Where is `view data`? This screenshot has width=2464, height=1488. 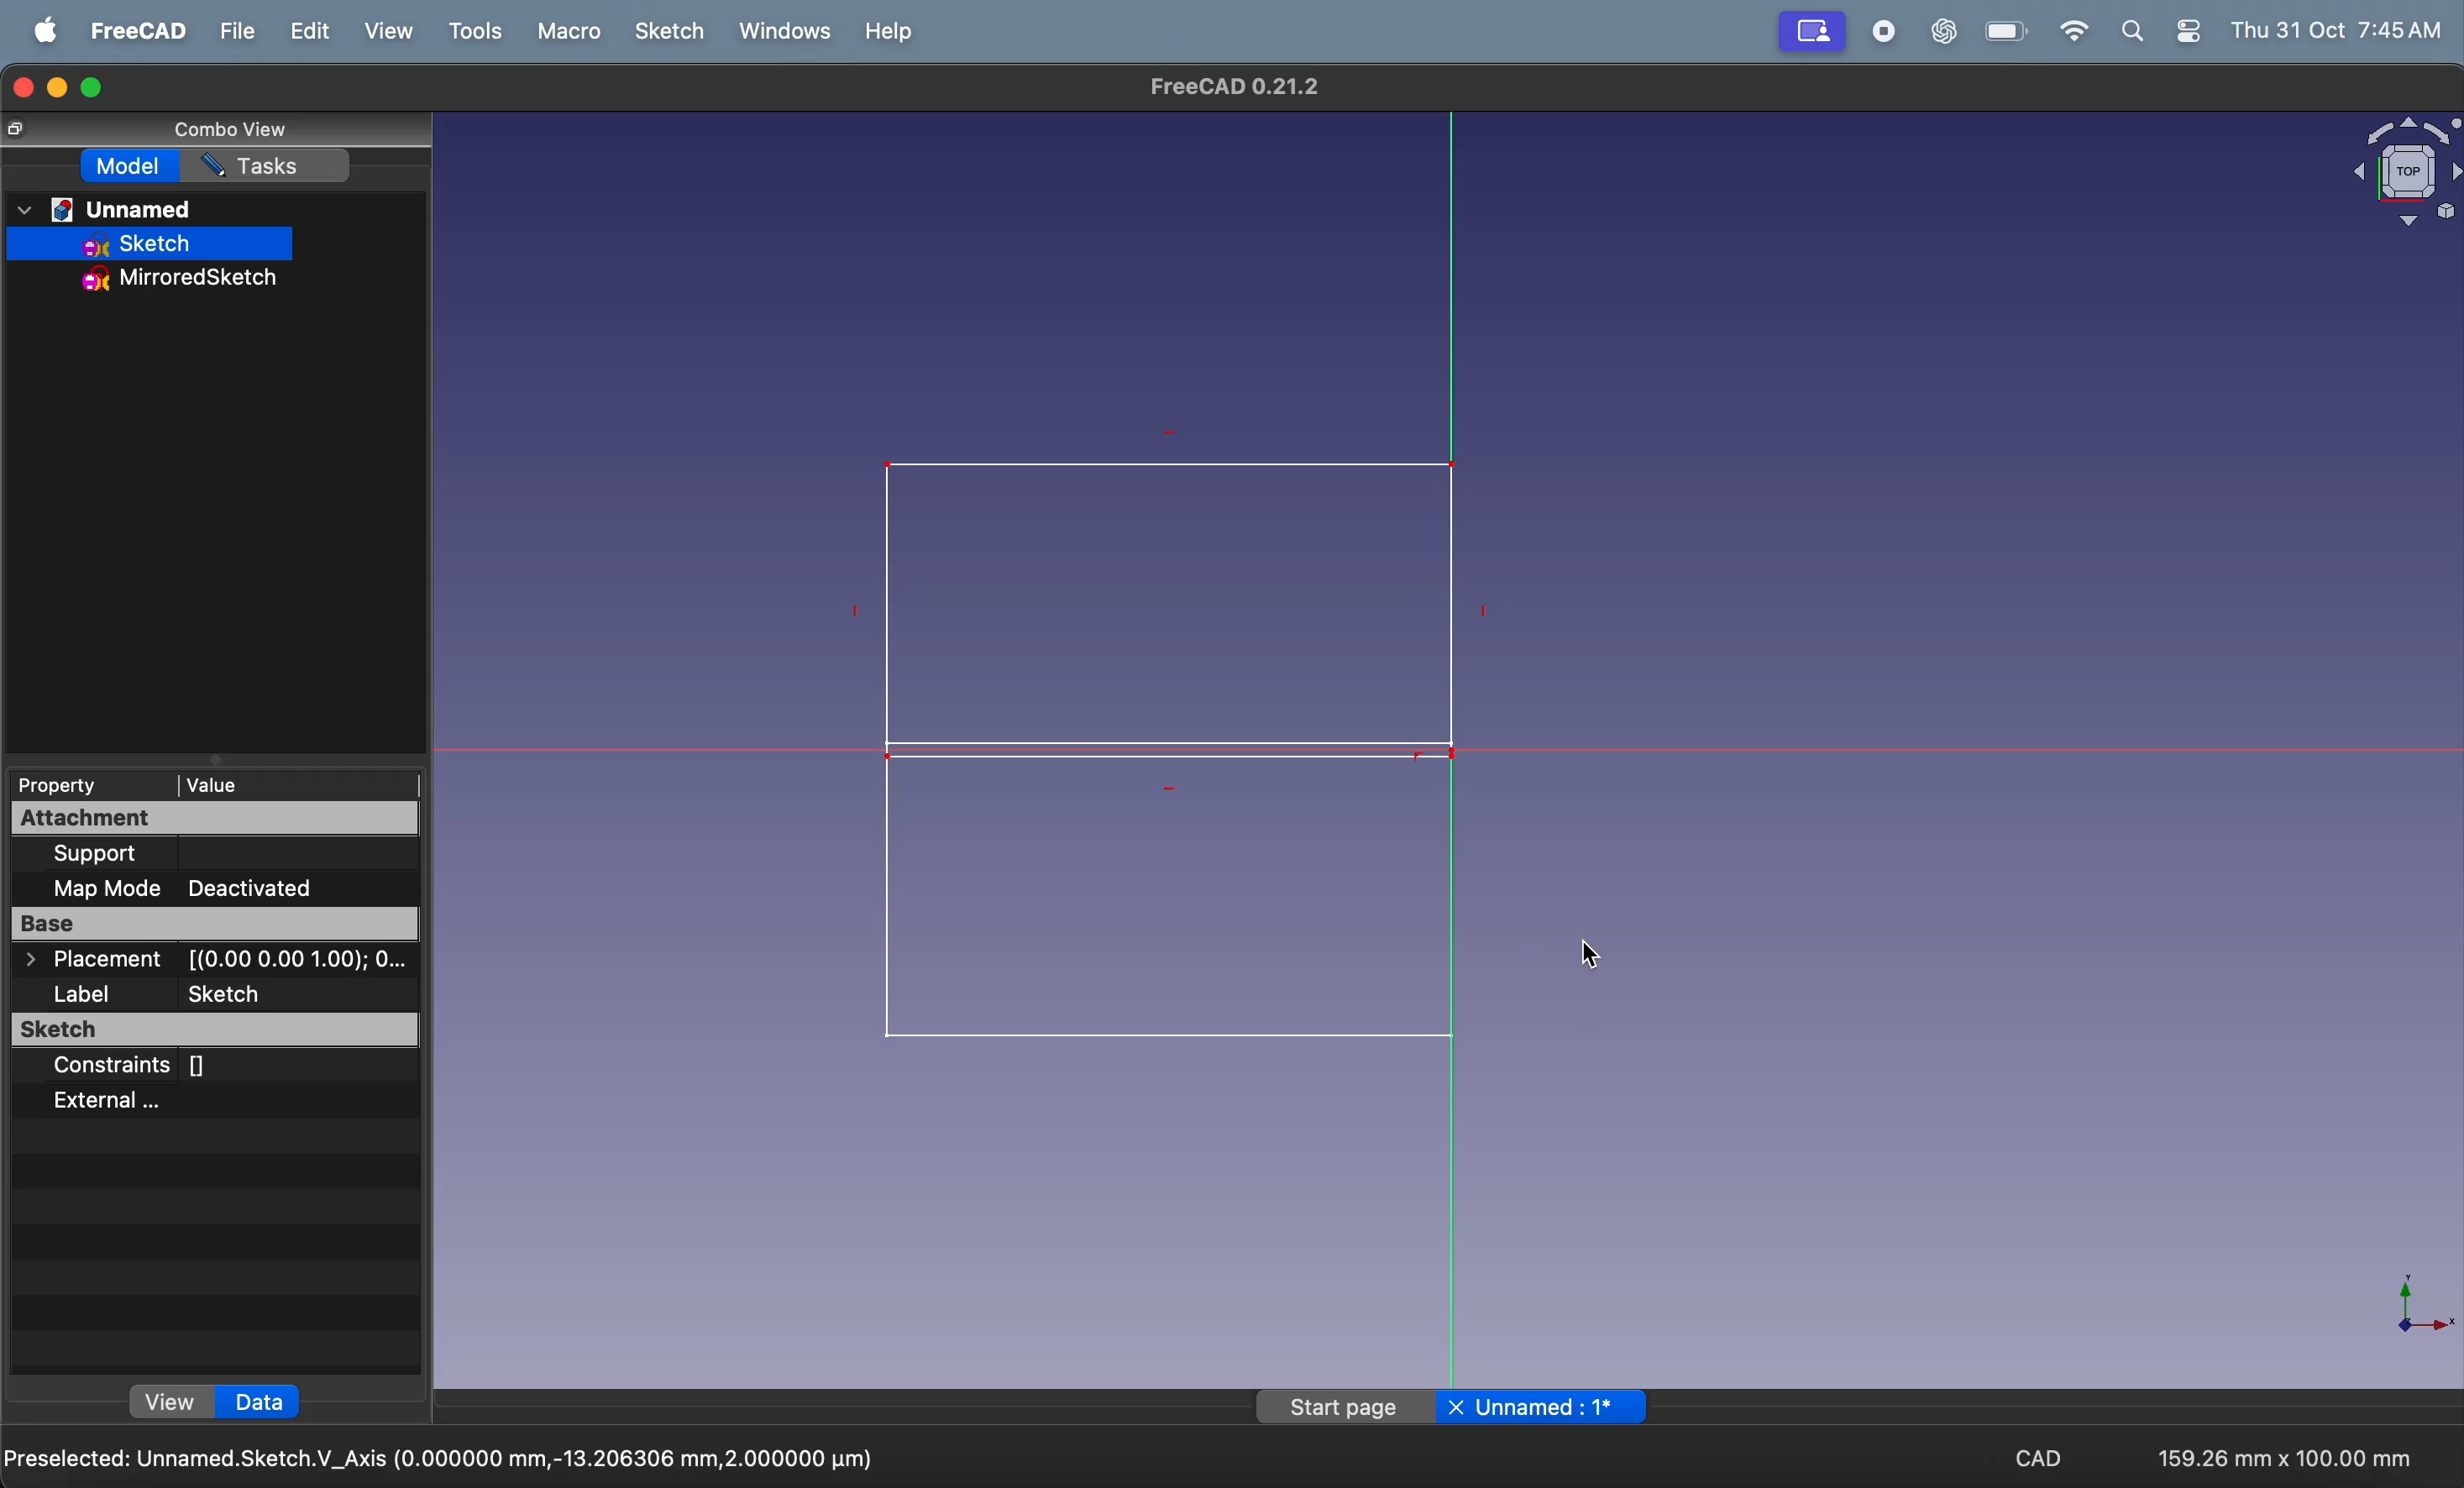 view data is located at coordinates (208, 1401).